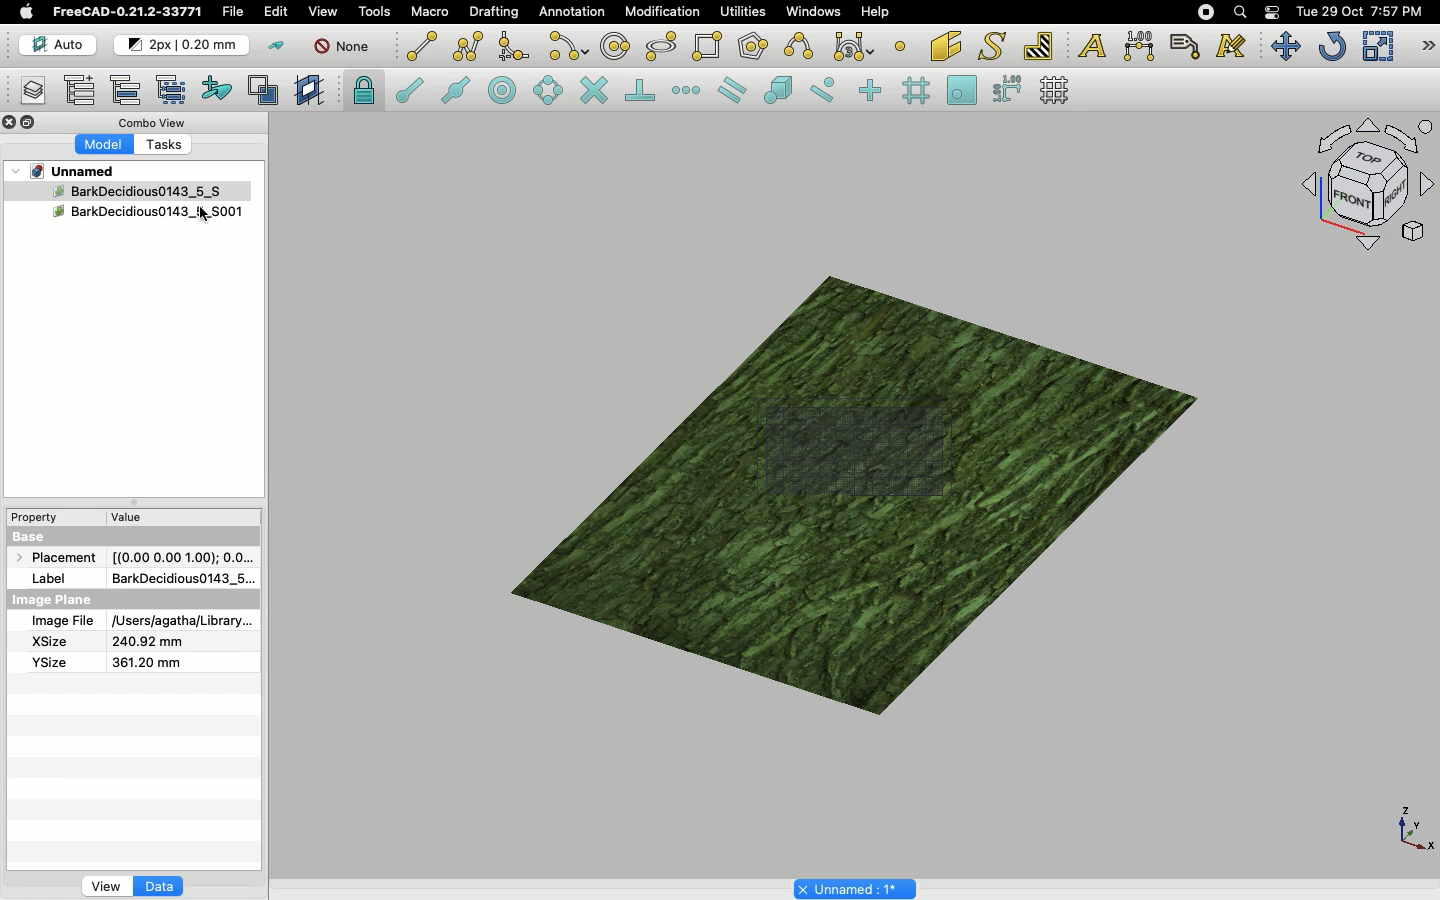  Describe the element at coordinates (508, 89) in the screenshot. I see `Snap center` at that location.